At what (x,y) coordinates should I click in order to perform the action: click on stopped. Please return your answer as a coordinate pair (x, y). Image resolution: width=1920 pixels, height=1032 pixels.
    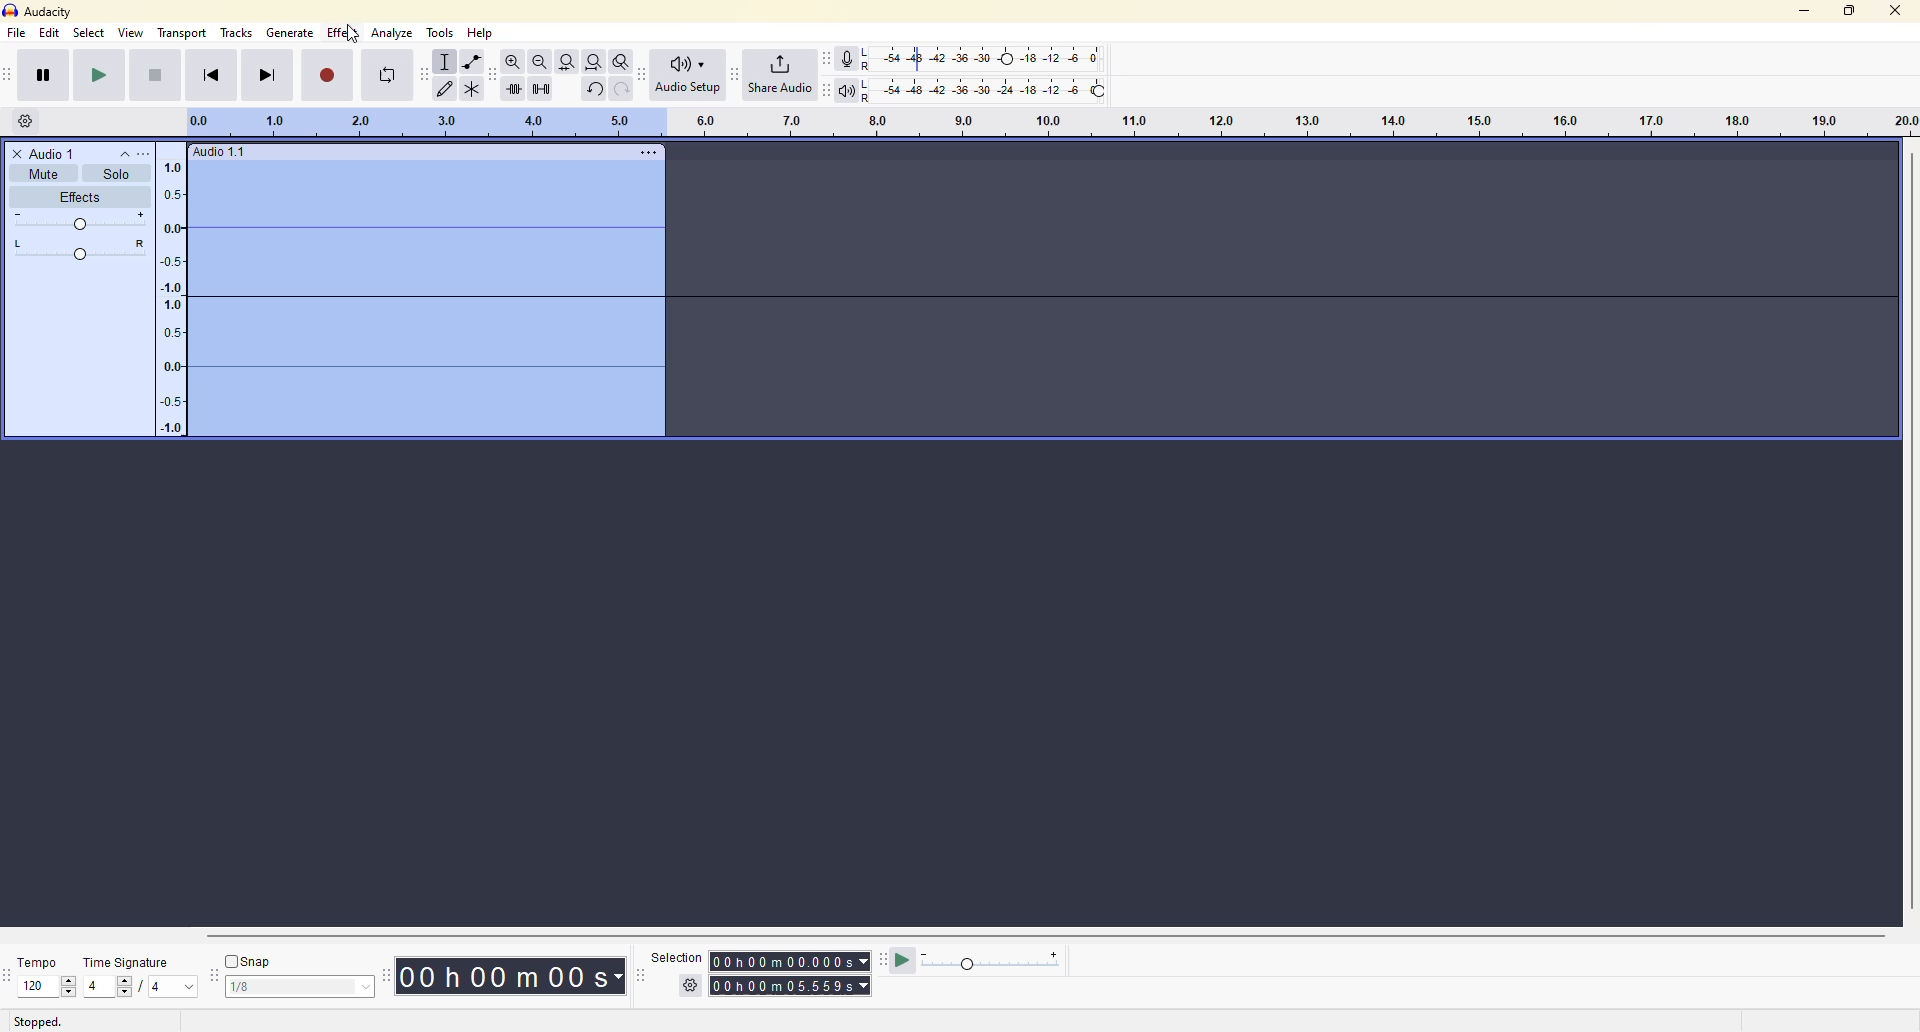
    Looking at the image, I should click on (37, 1021).